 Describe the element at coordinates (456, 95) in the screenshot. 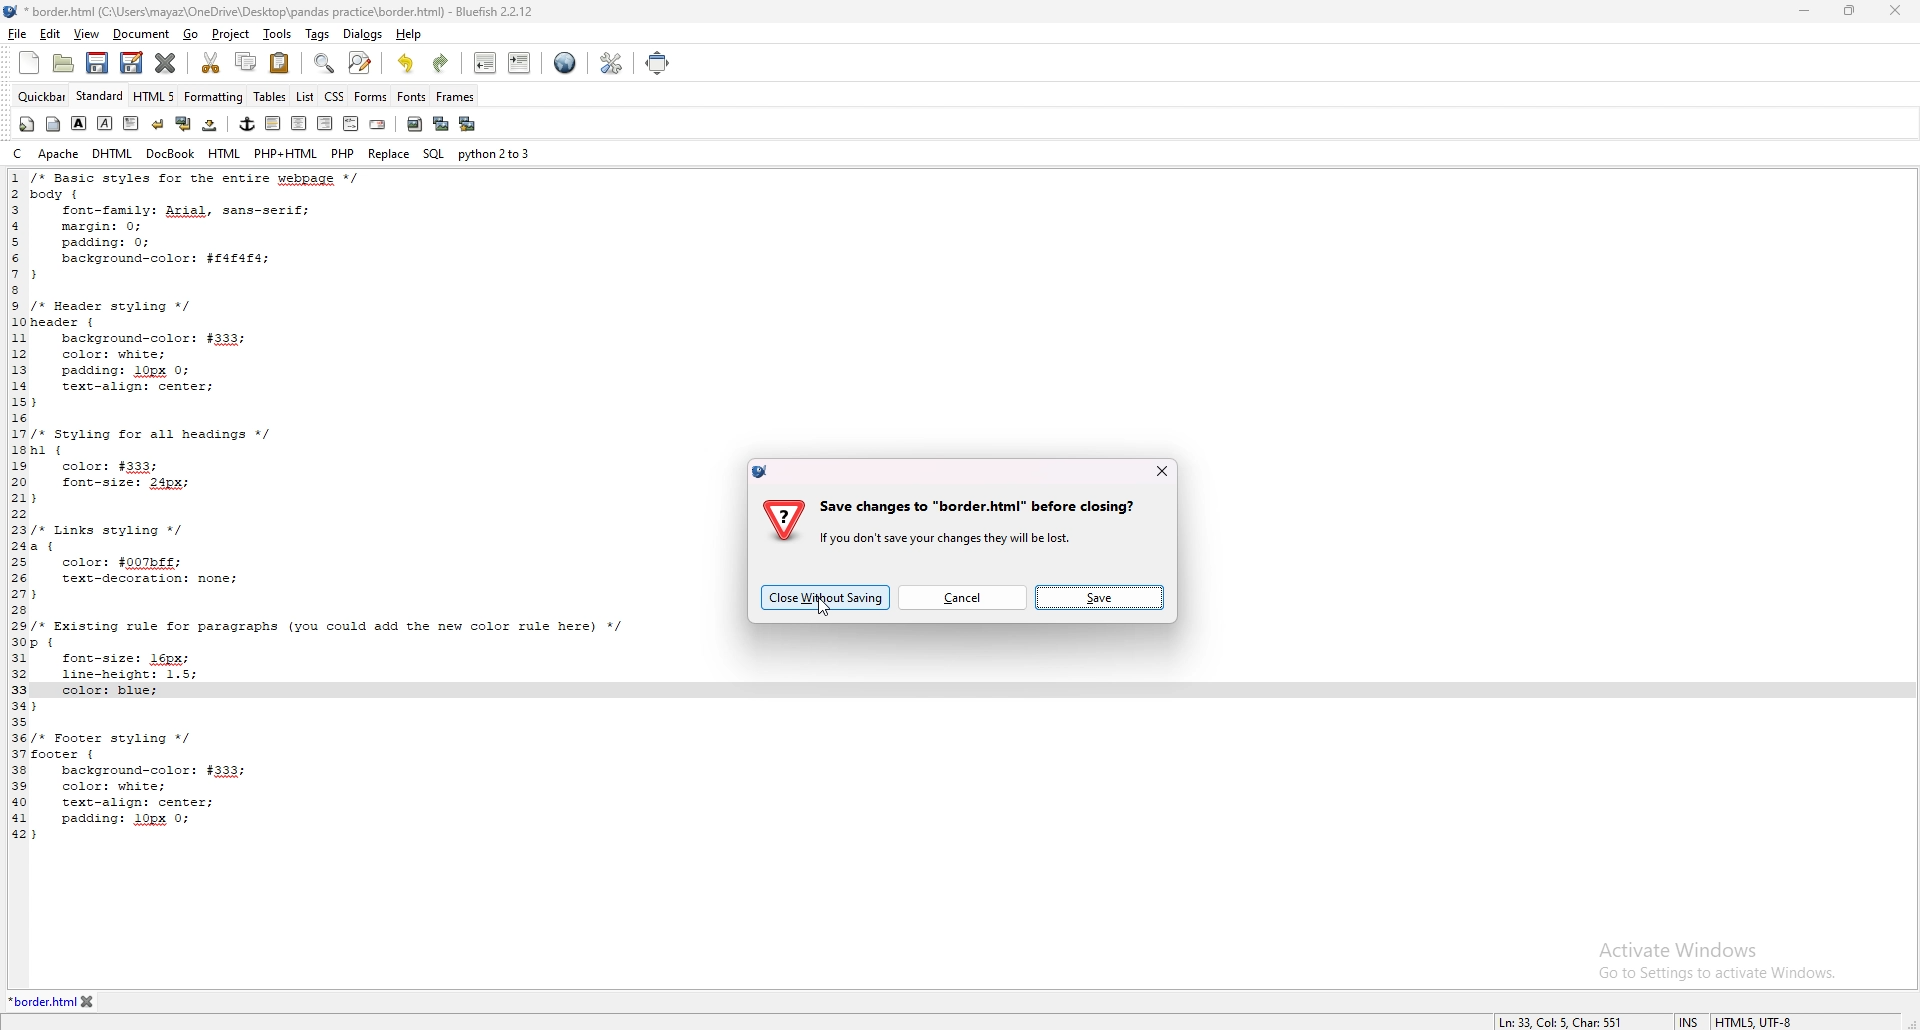

I see `frames` at that location.